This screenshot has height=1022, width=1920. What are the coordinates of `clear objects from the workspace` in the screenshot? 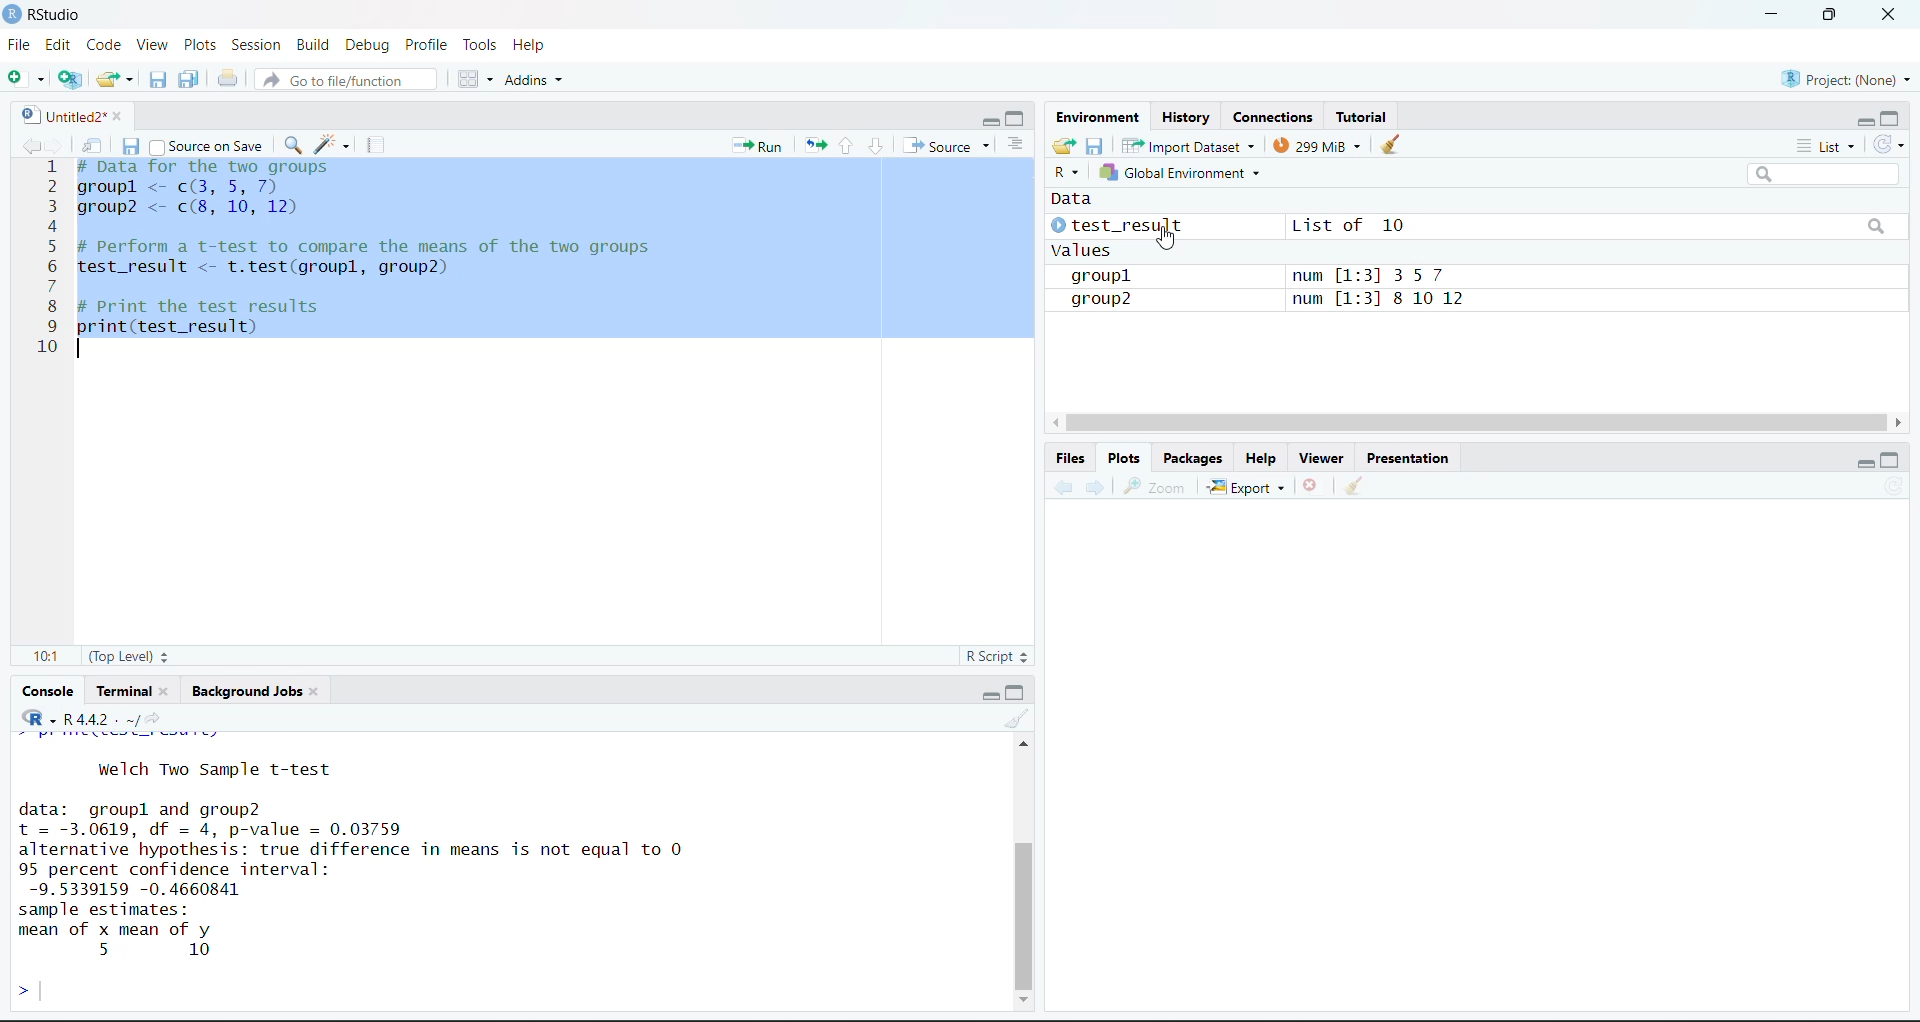 It's located at (1391, 143).